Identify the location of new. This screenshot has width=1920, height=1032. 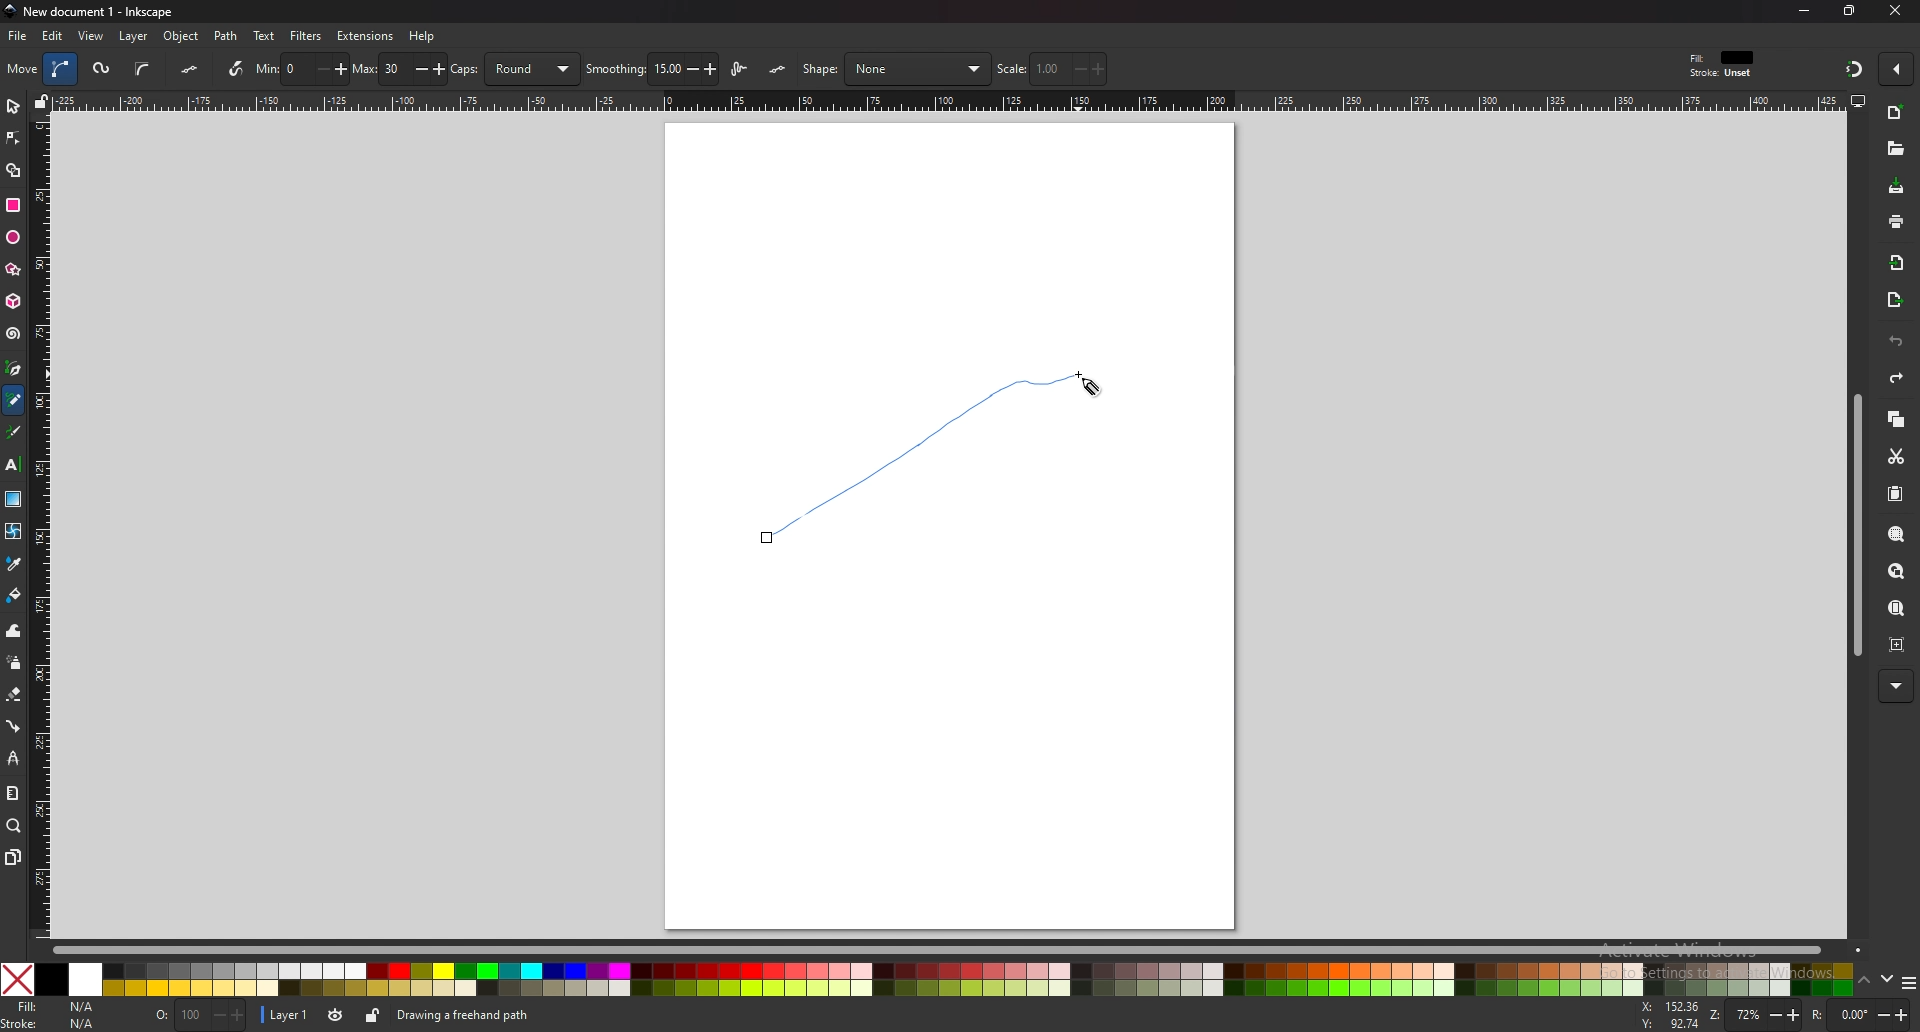
(1896, 115).